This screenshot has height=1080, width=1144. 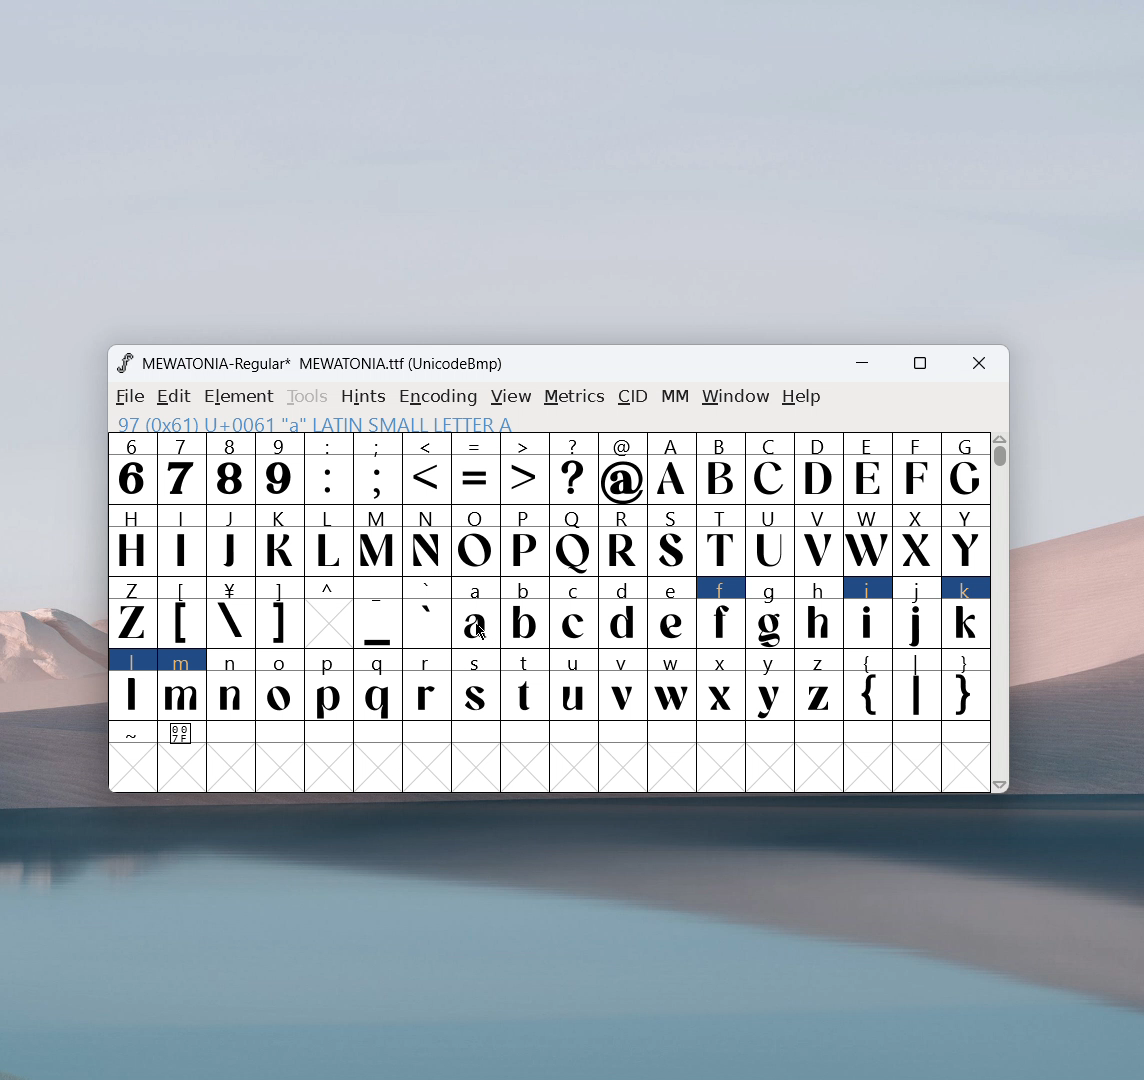 I want to click on m, so click(x=182, y=685).